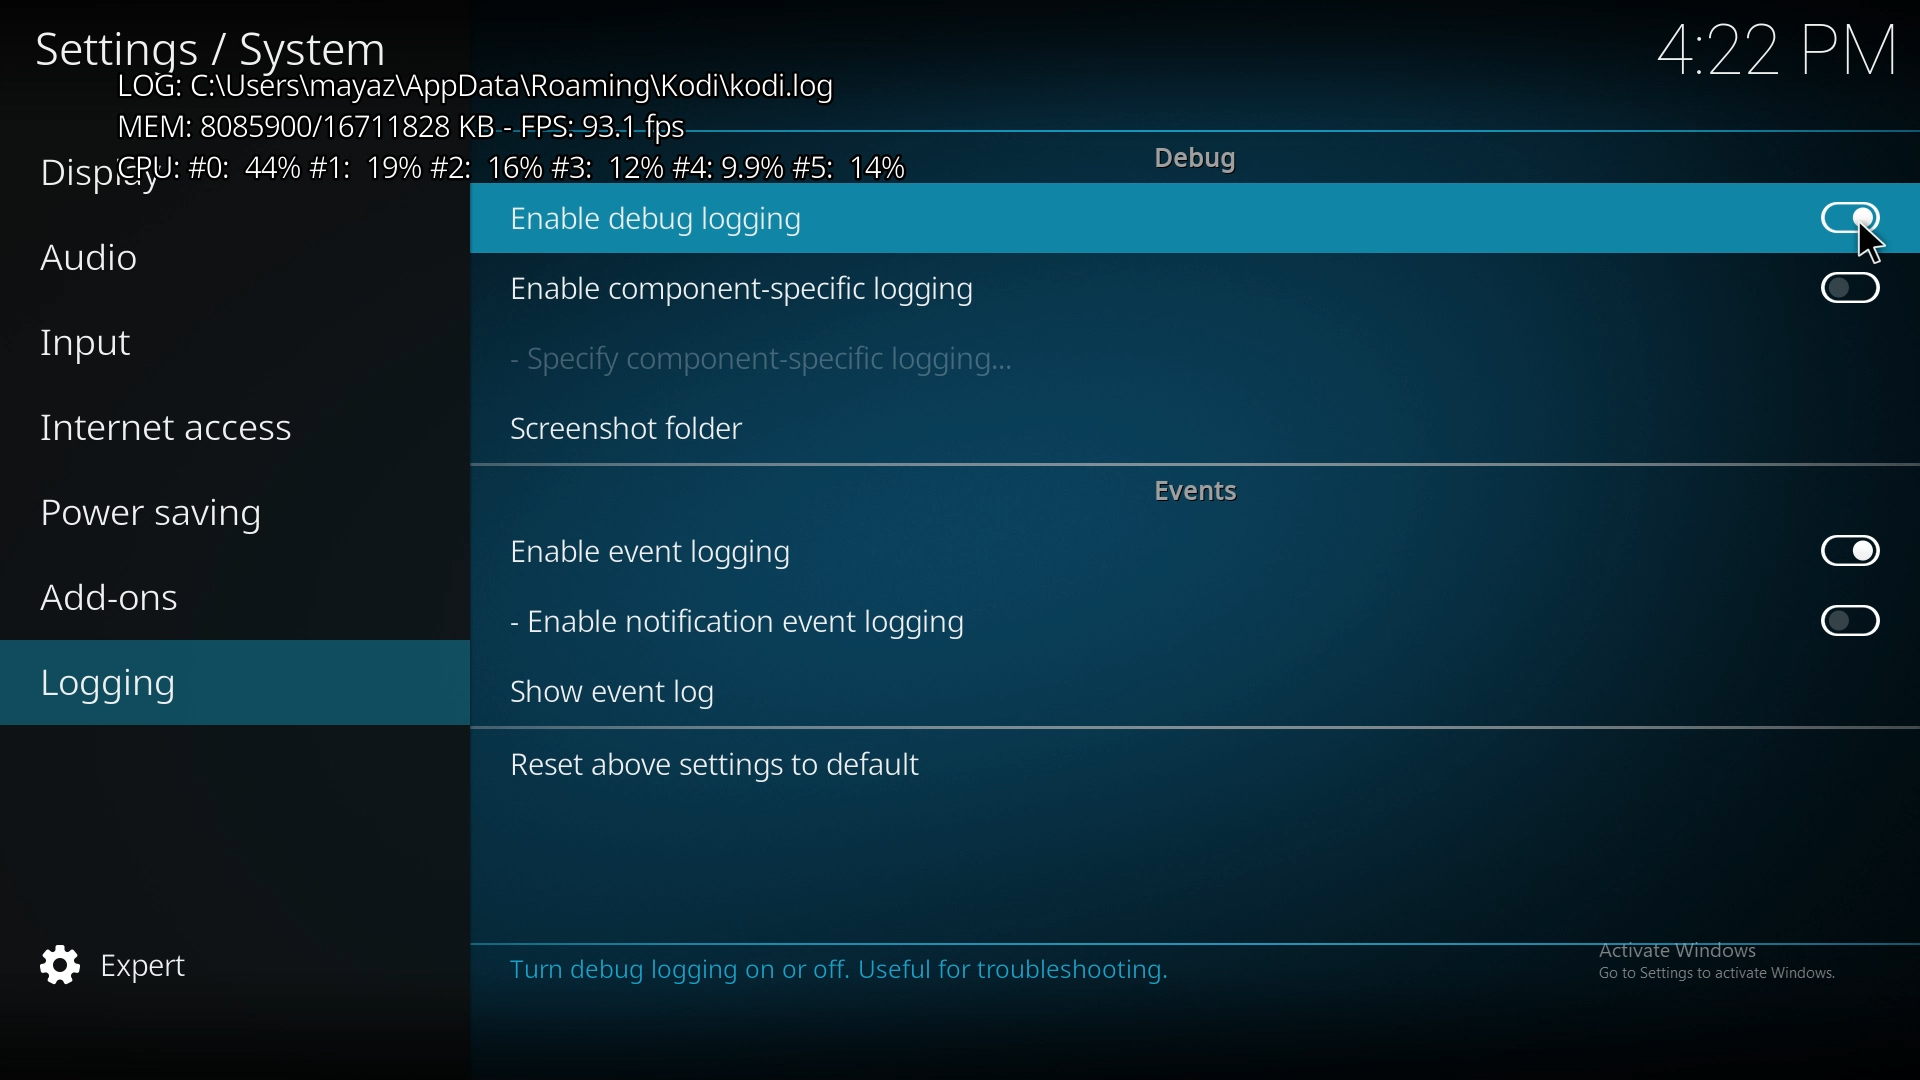 This screenshot has width=1920, height=1080. I want to click on off, so click(1849, 289).